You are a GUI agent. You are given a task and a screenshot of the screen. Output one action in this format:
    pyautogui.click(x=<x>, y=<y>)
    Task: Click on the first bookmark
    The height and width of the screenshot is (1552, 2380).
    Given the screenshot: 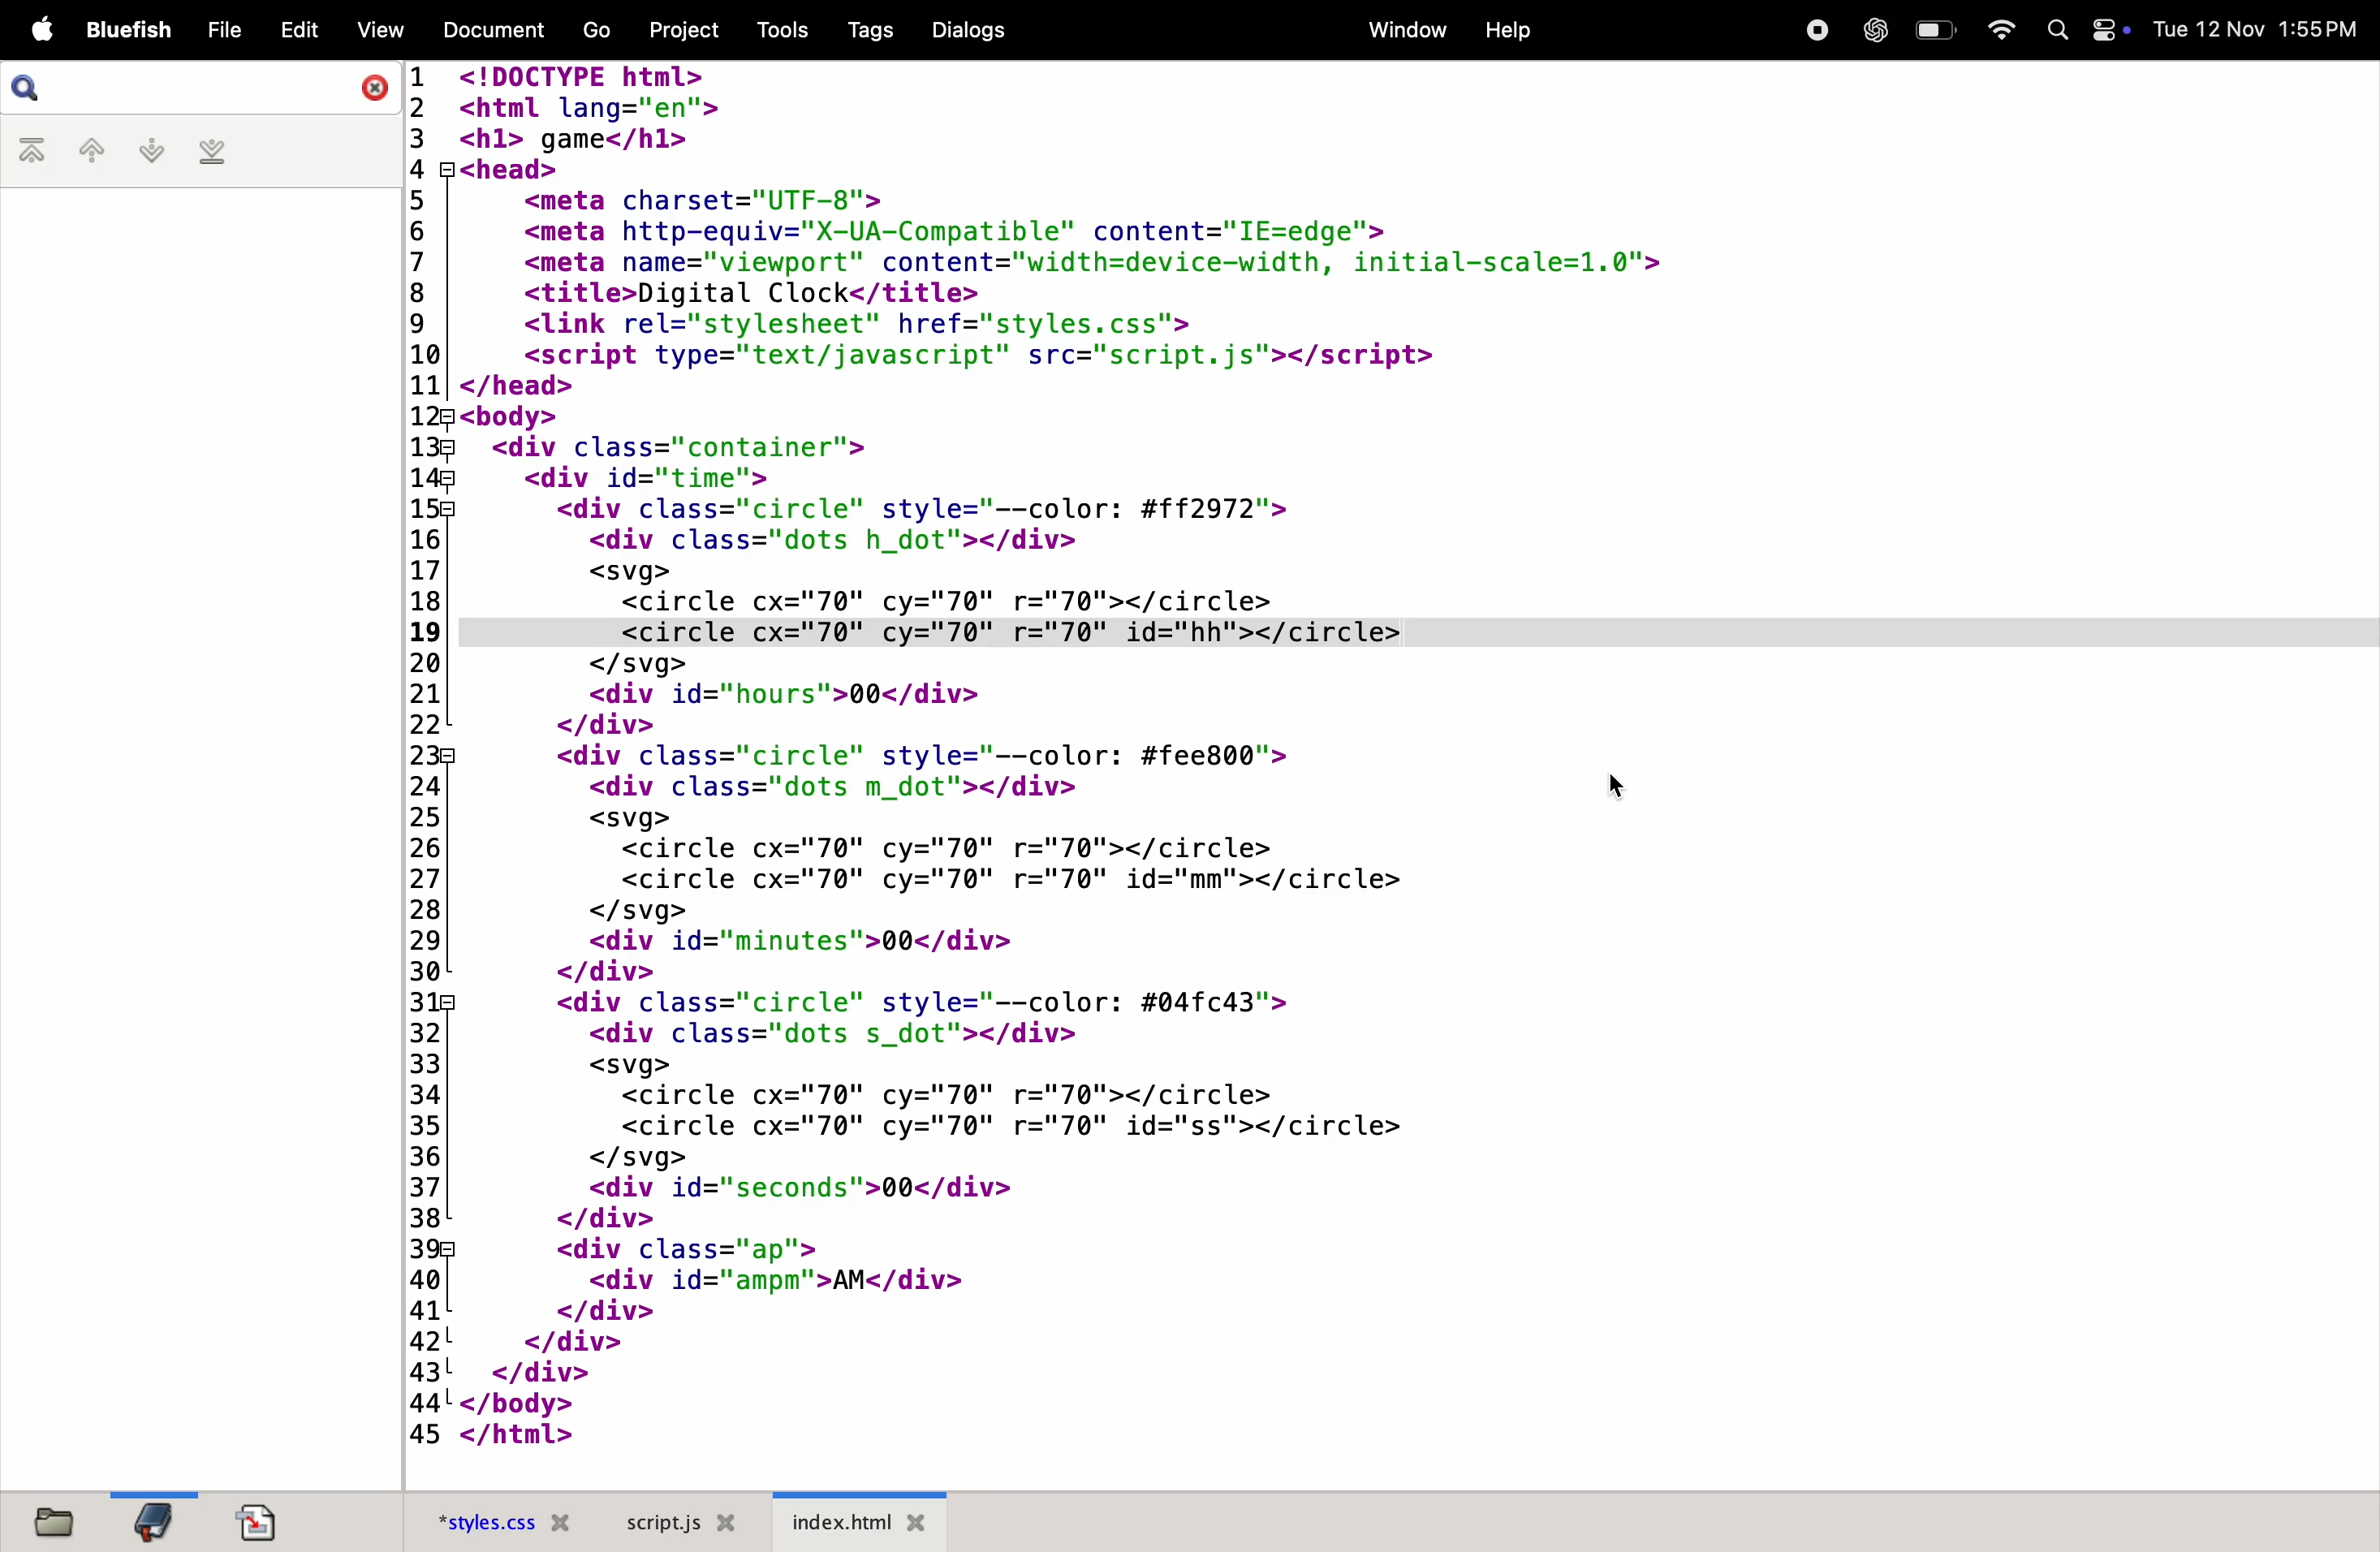 What is the action you would take?
    pyautogui.click(x=32, y=153)
    